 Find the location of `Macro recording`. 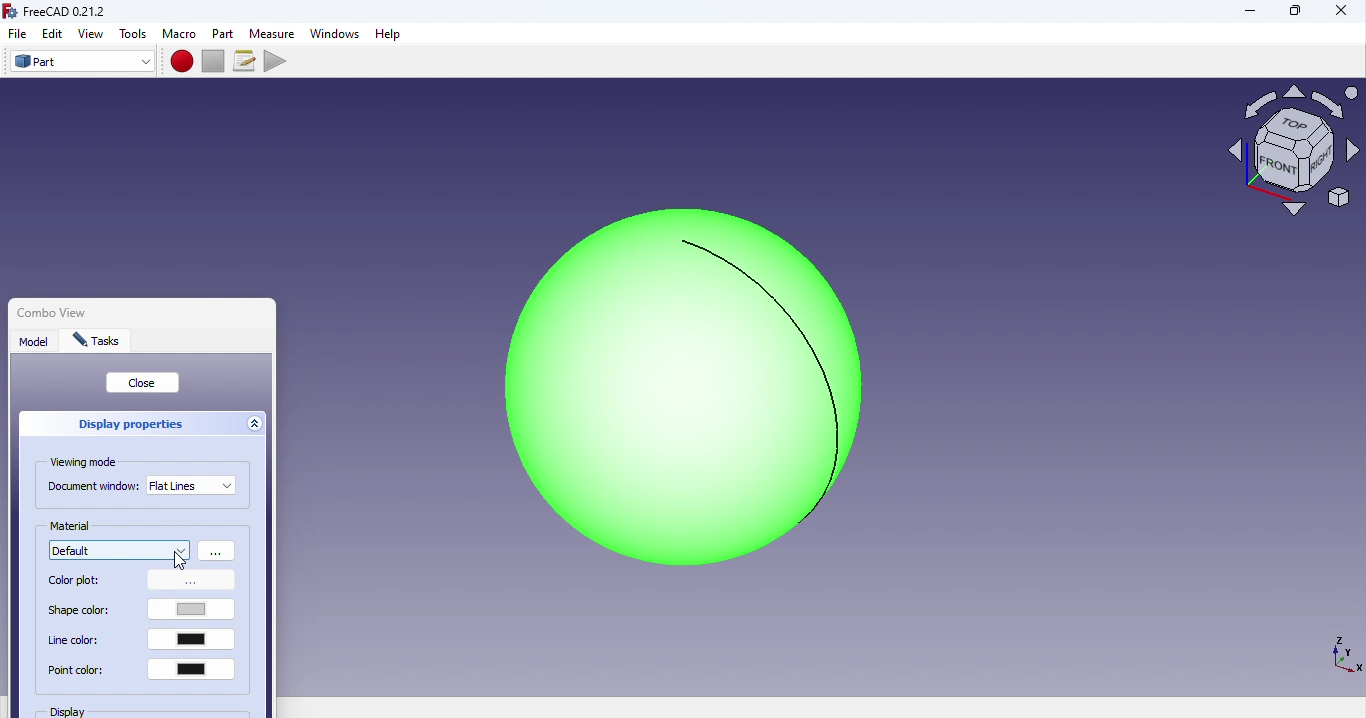

Macro recording is located at coordinates (183, 61).